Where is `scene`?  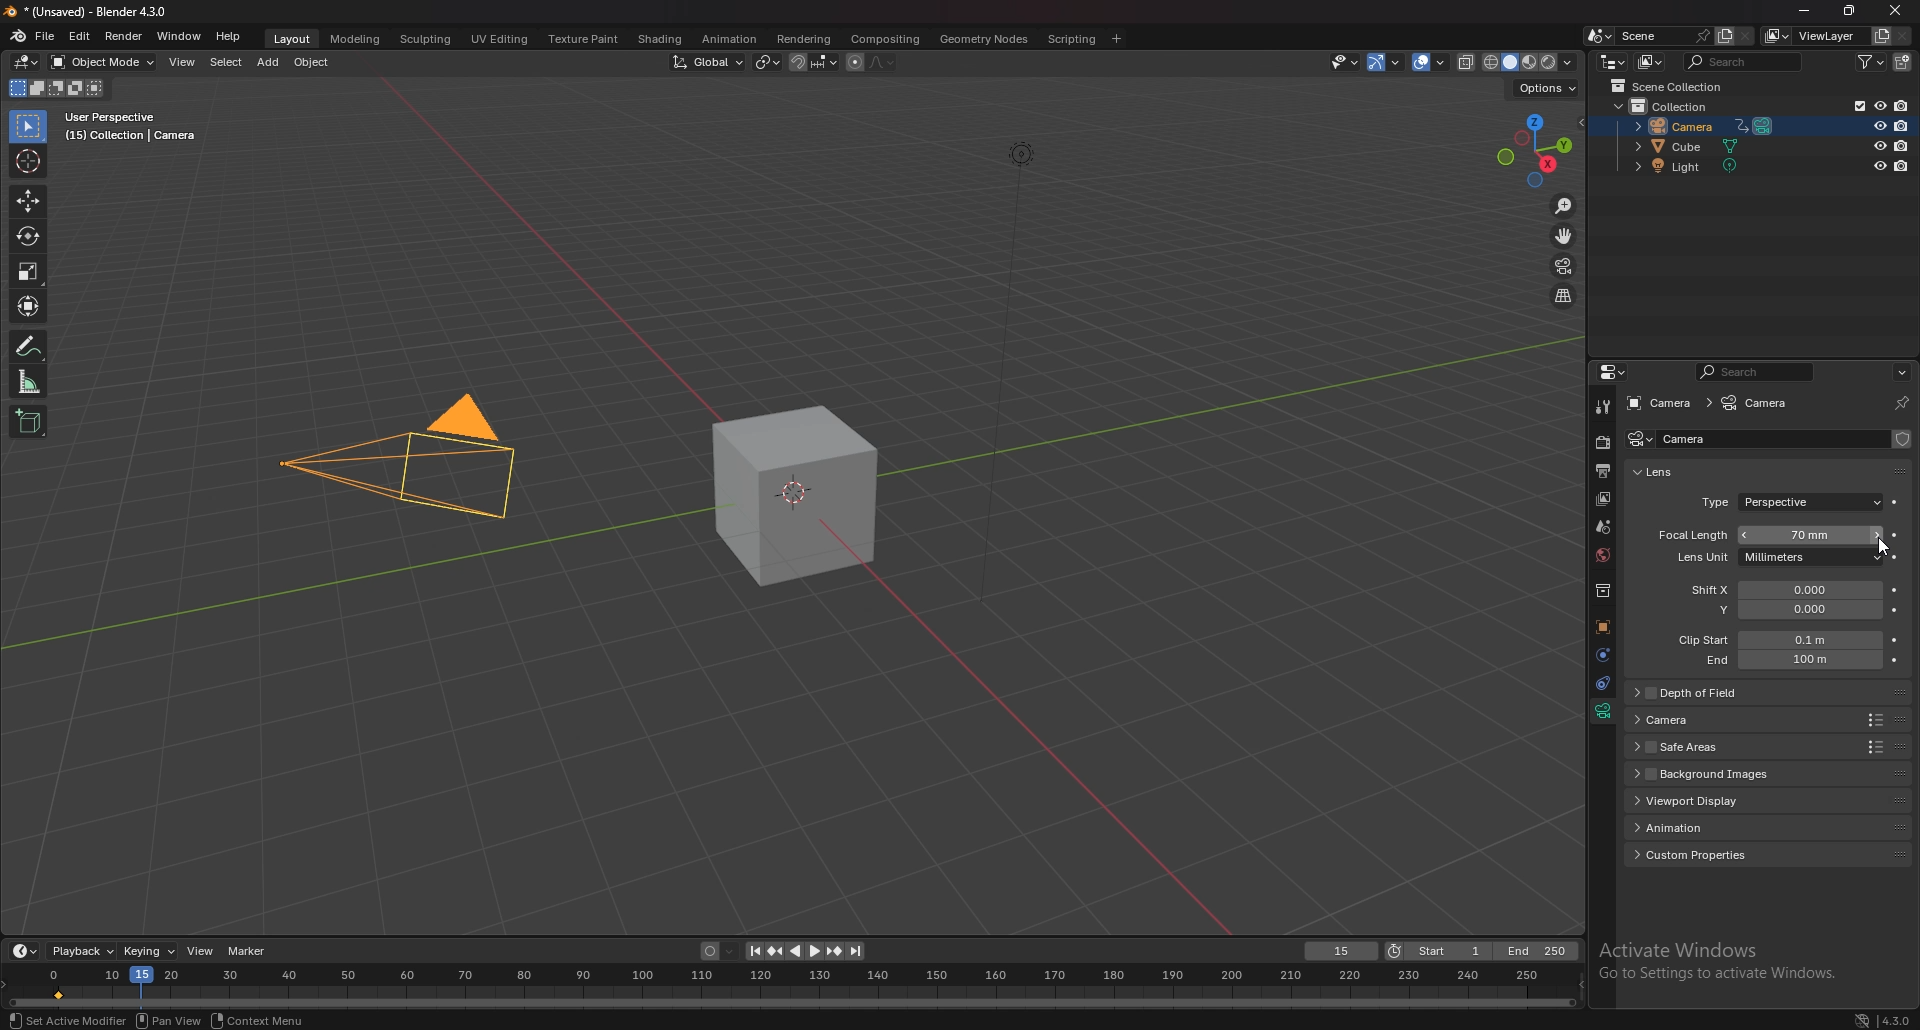
scene is located at coordinates (1661, 36).